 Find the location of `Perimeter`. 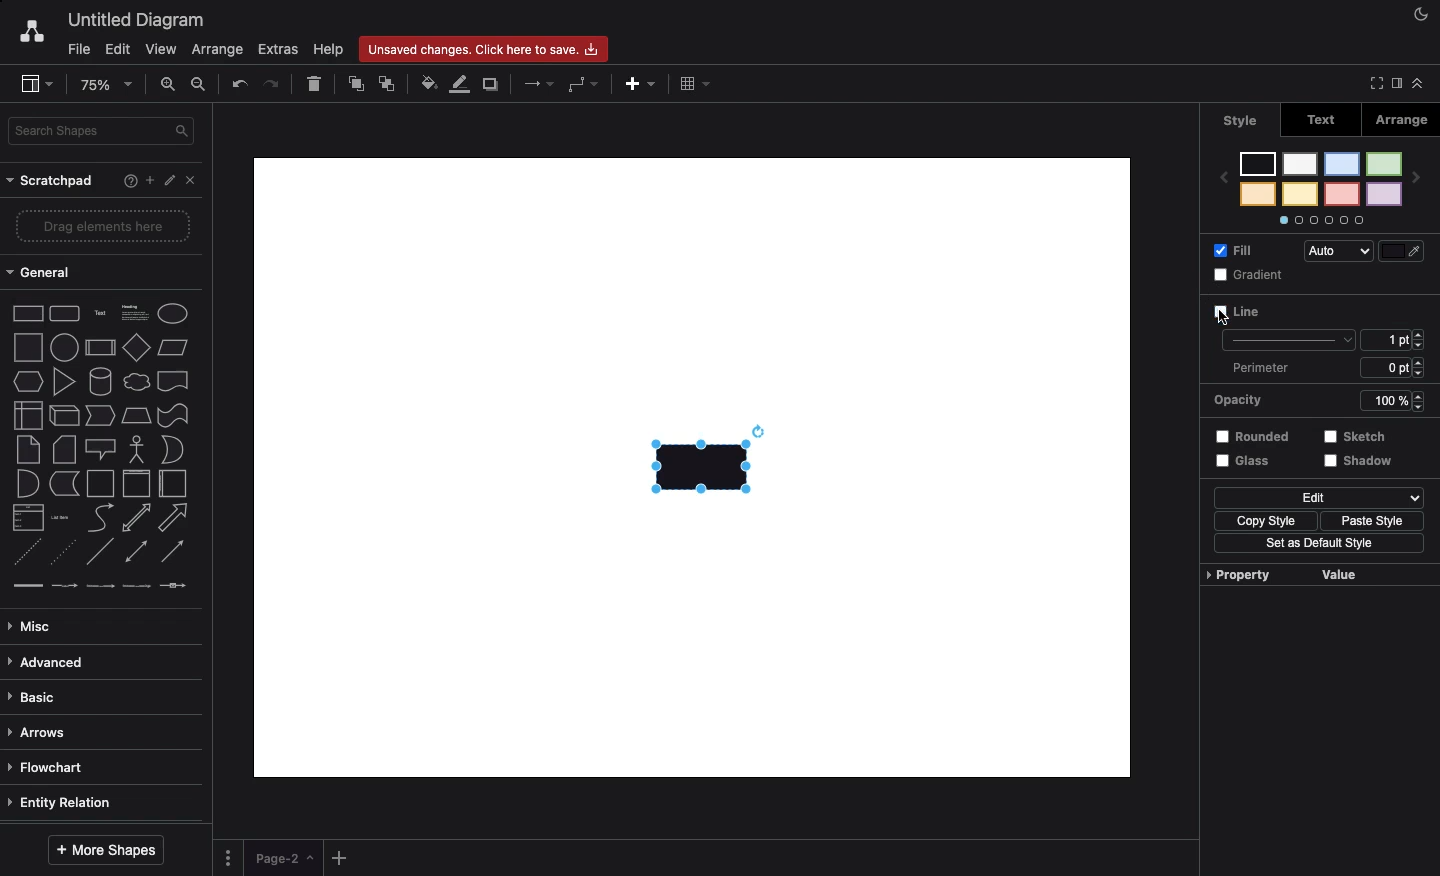

Perimeter is located at coordinates (1267, 367).